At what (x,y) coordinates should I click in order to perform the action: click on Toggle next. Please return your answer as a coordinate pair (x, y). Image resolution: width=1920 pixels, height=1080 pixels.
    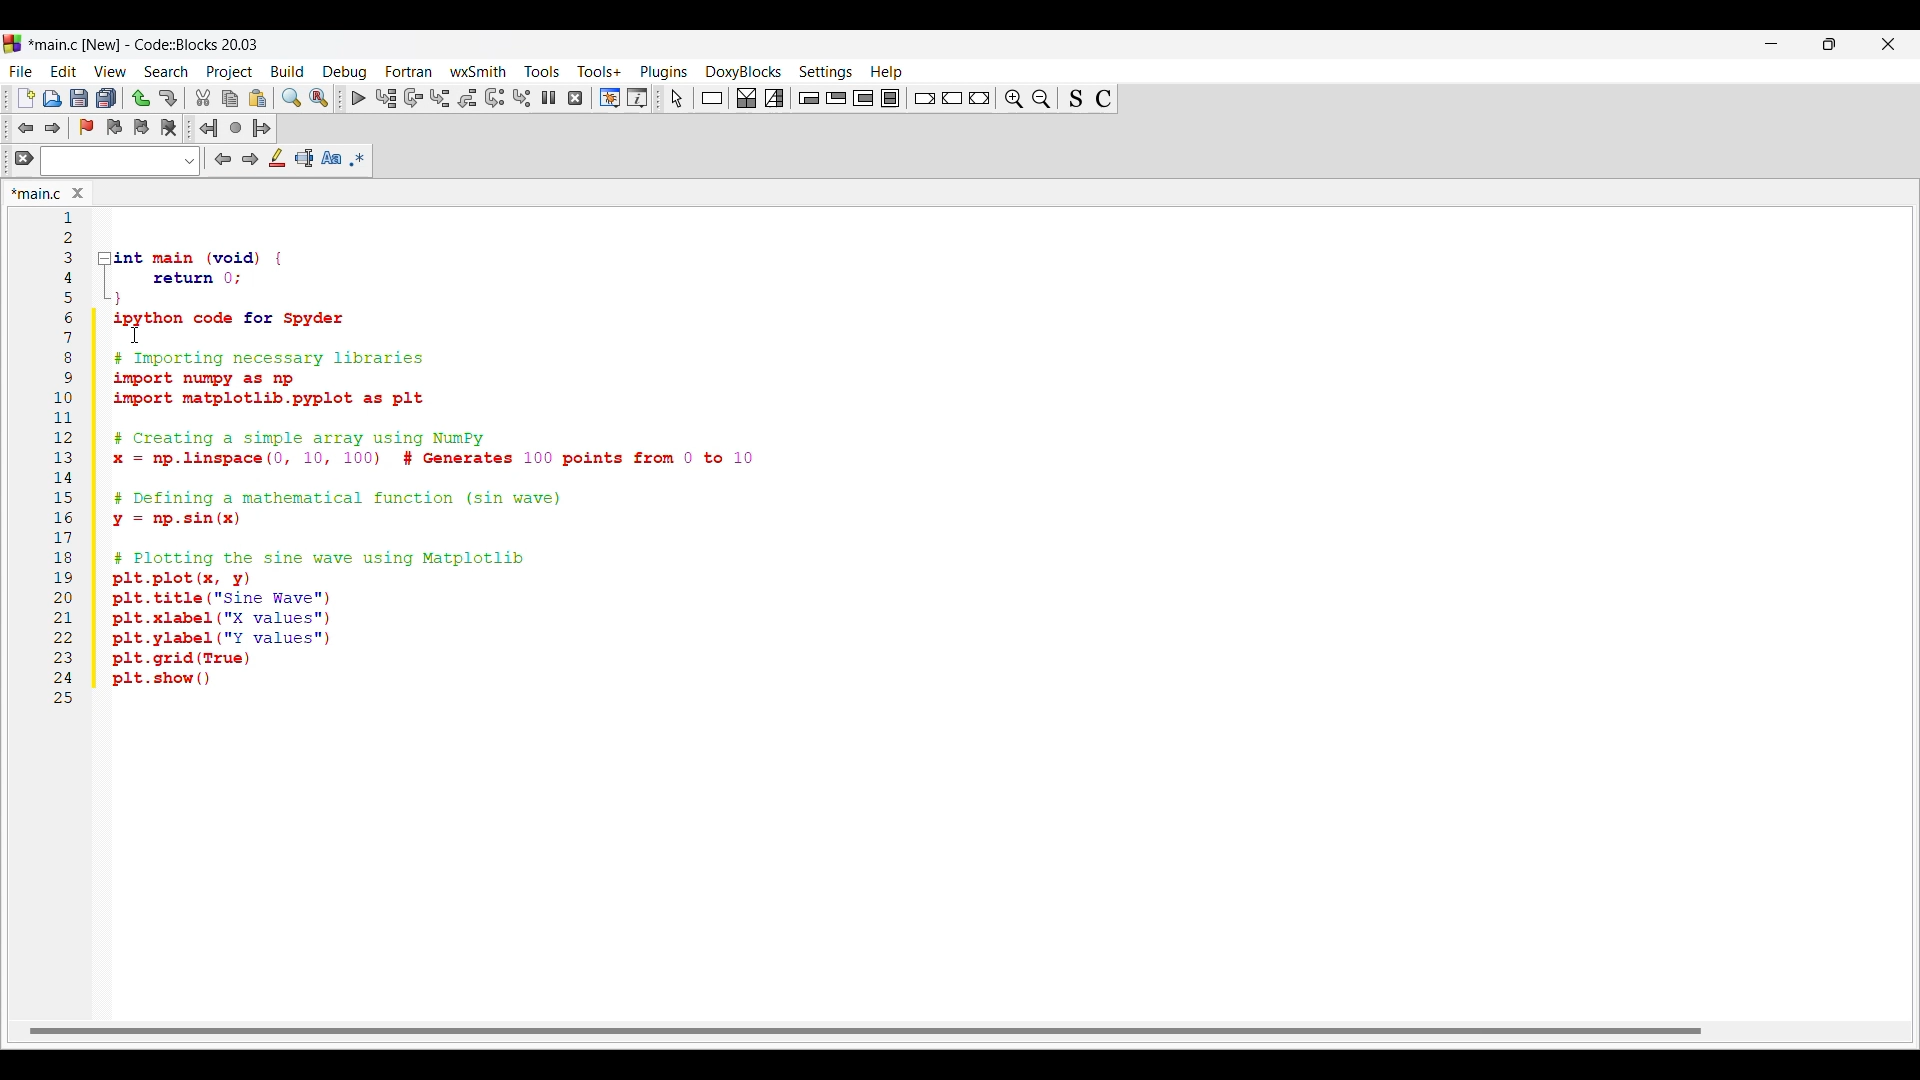
    Looking at the image, I should click on (141, 128).